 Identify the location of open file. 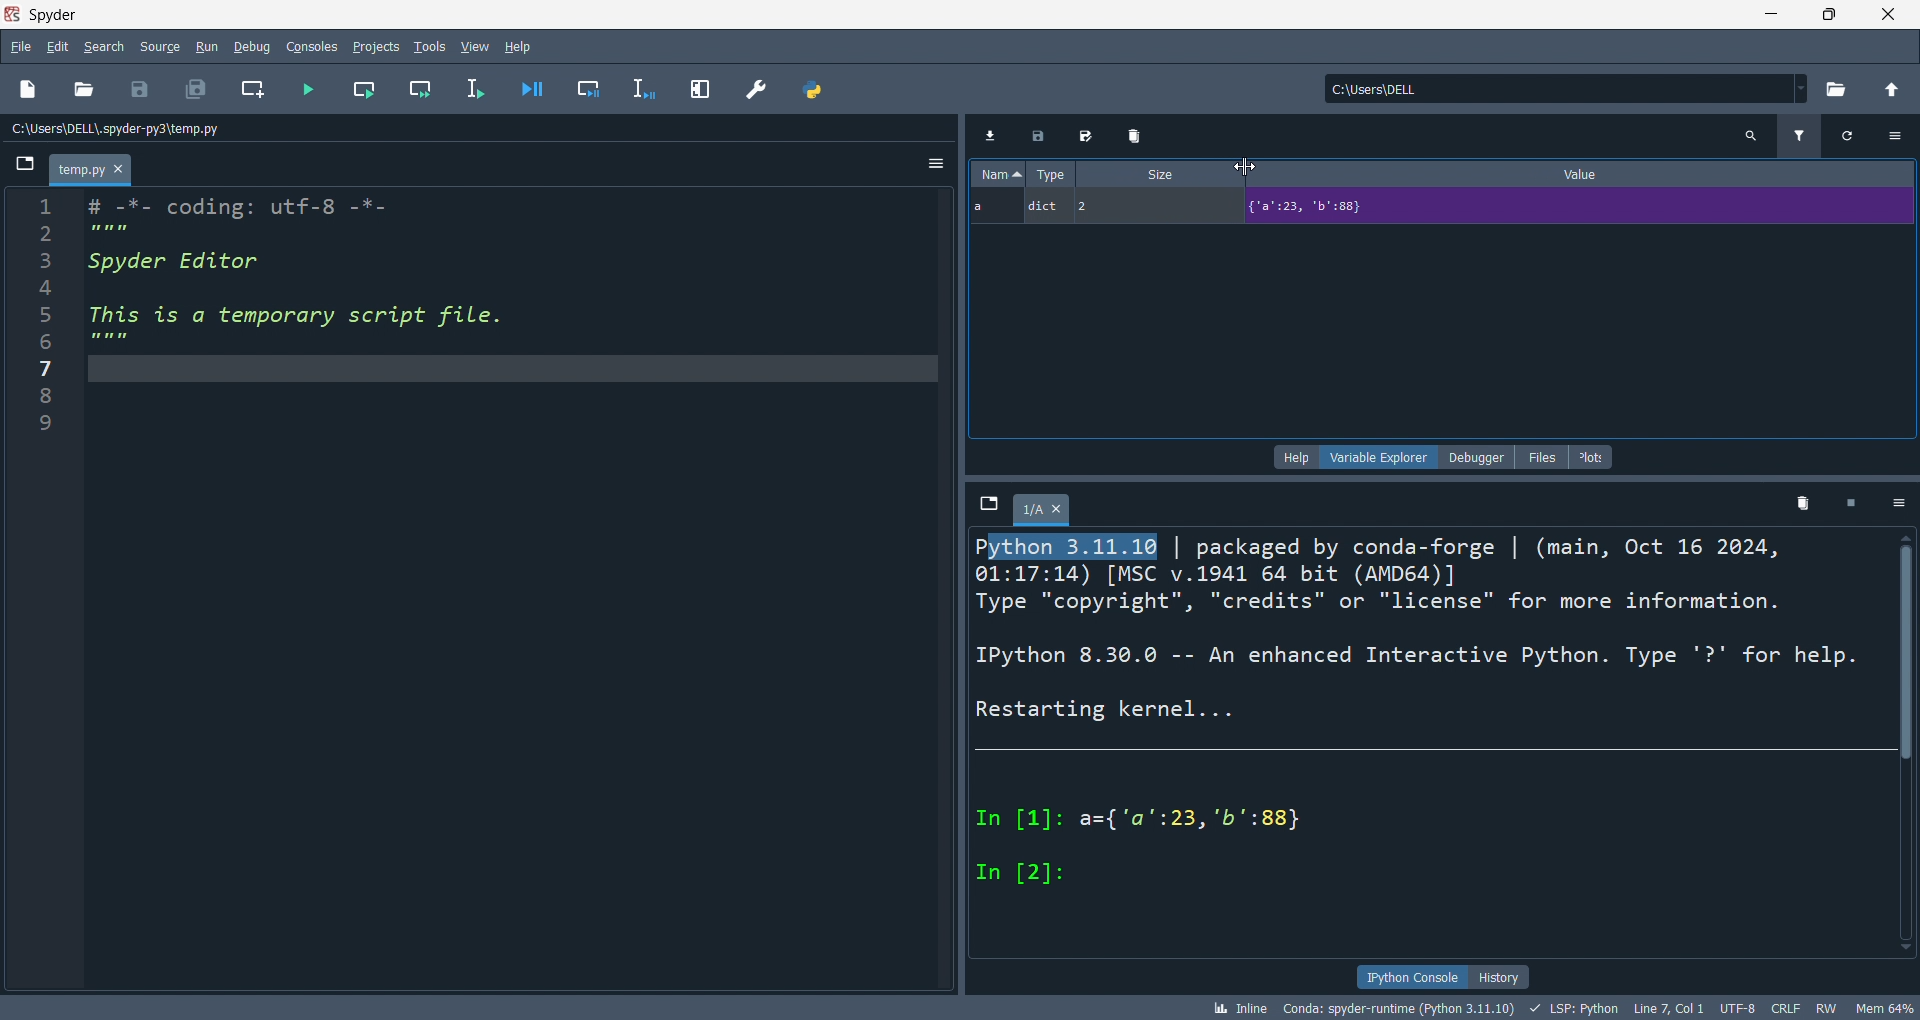
(81, 92).